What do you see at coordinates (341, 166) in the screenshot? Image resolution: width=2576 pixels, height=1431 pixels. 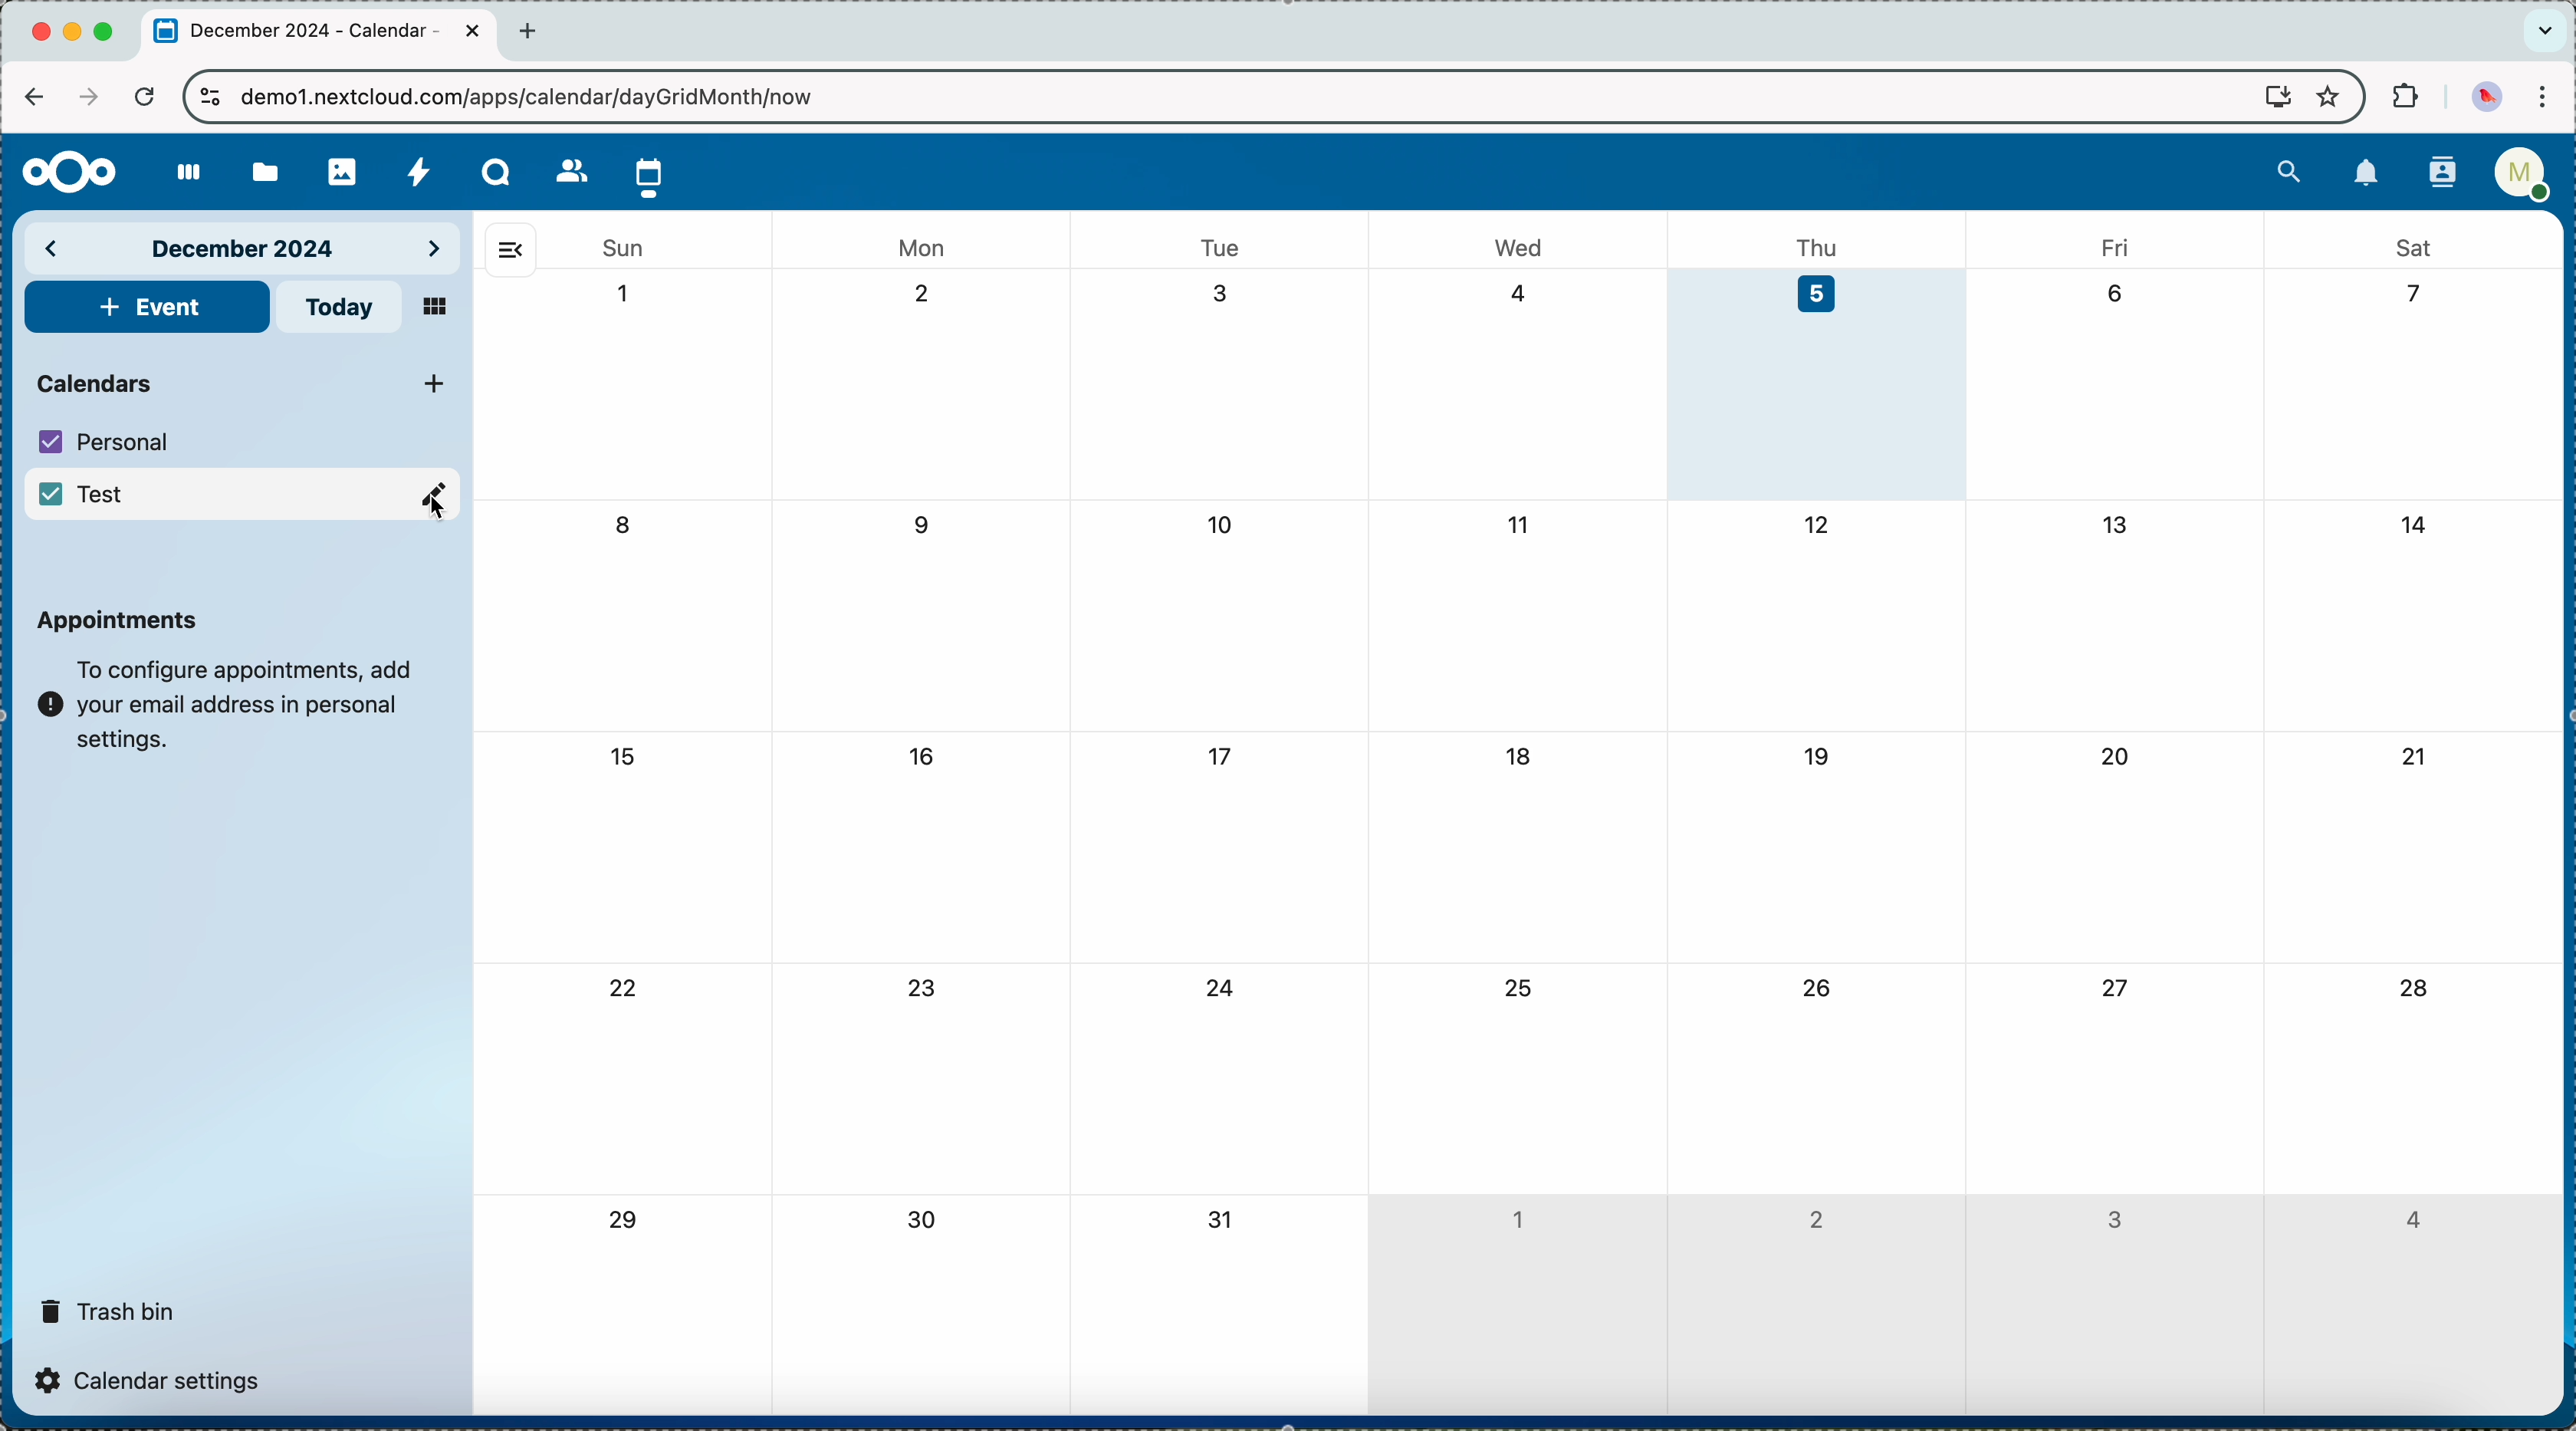 I see `photos` at bounding box center [341, 166].